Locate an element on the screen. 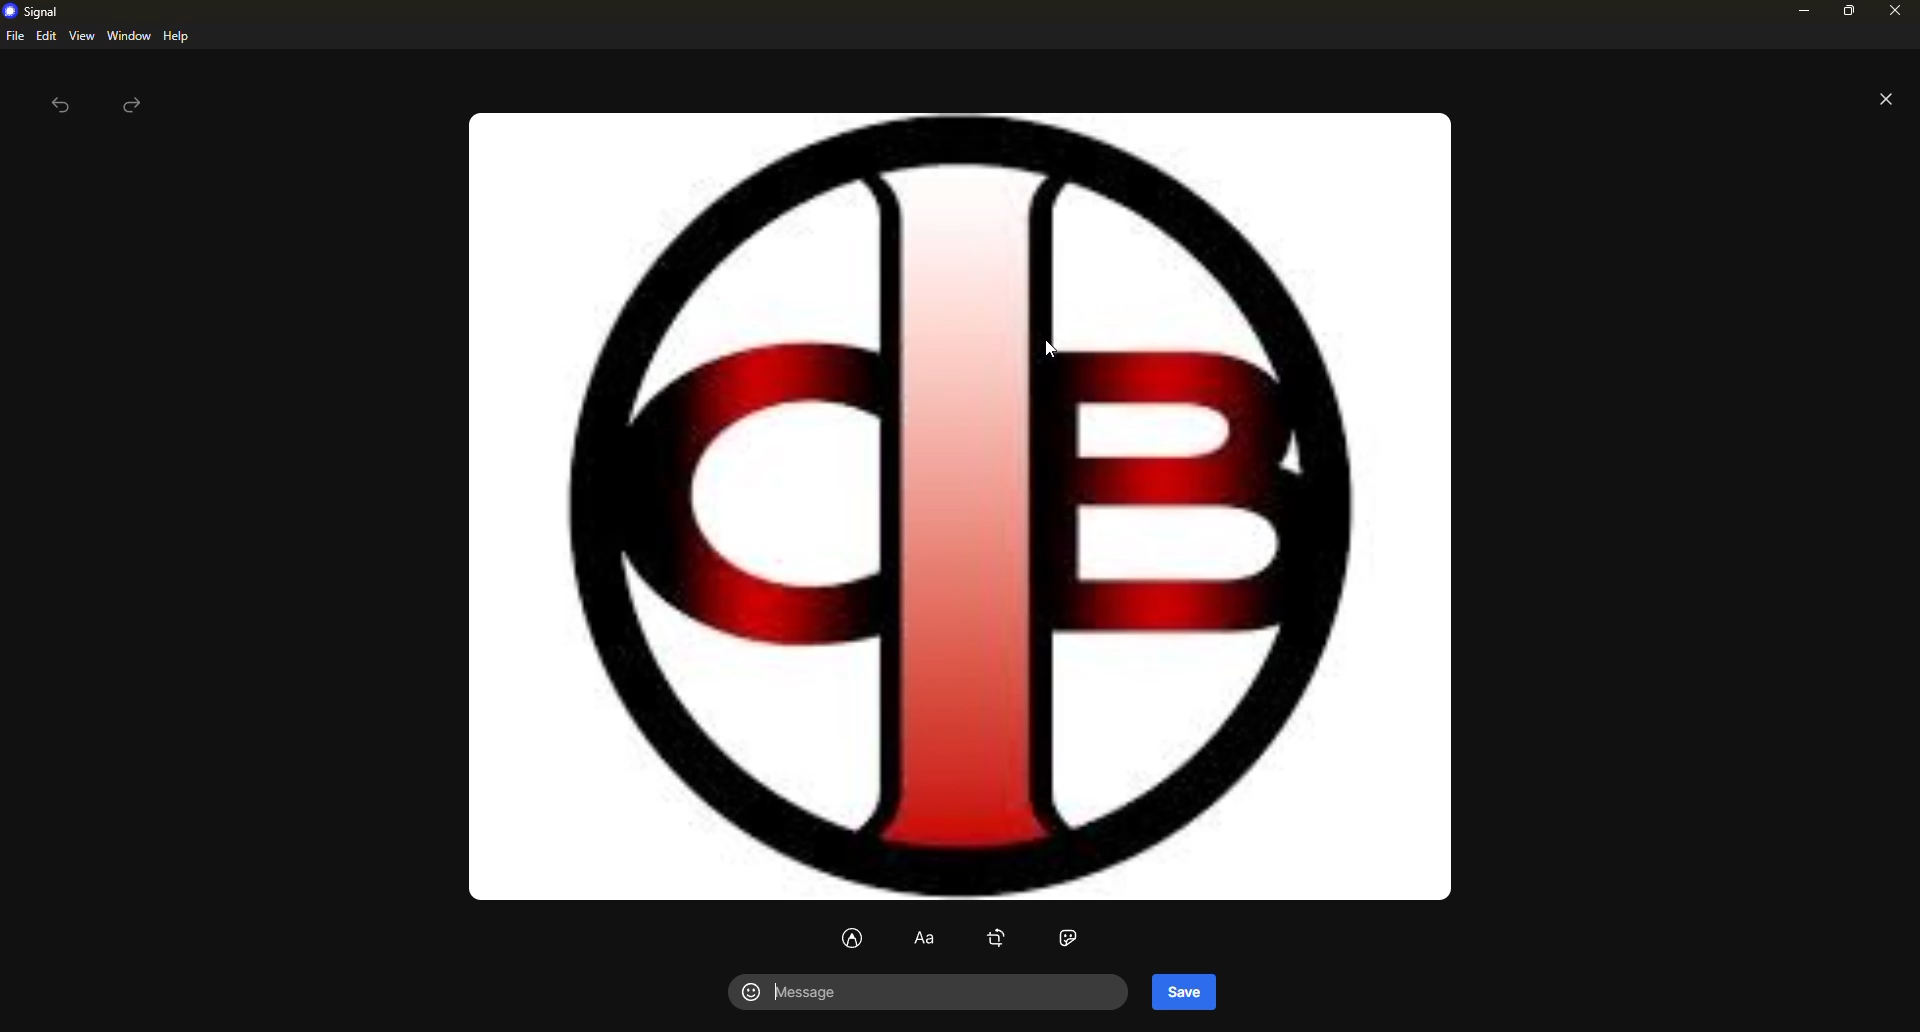 The height and width of the screenshot is (1032, 1920). square is located at coordinates (998, 937).